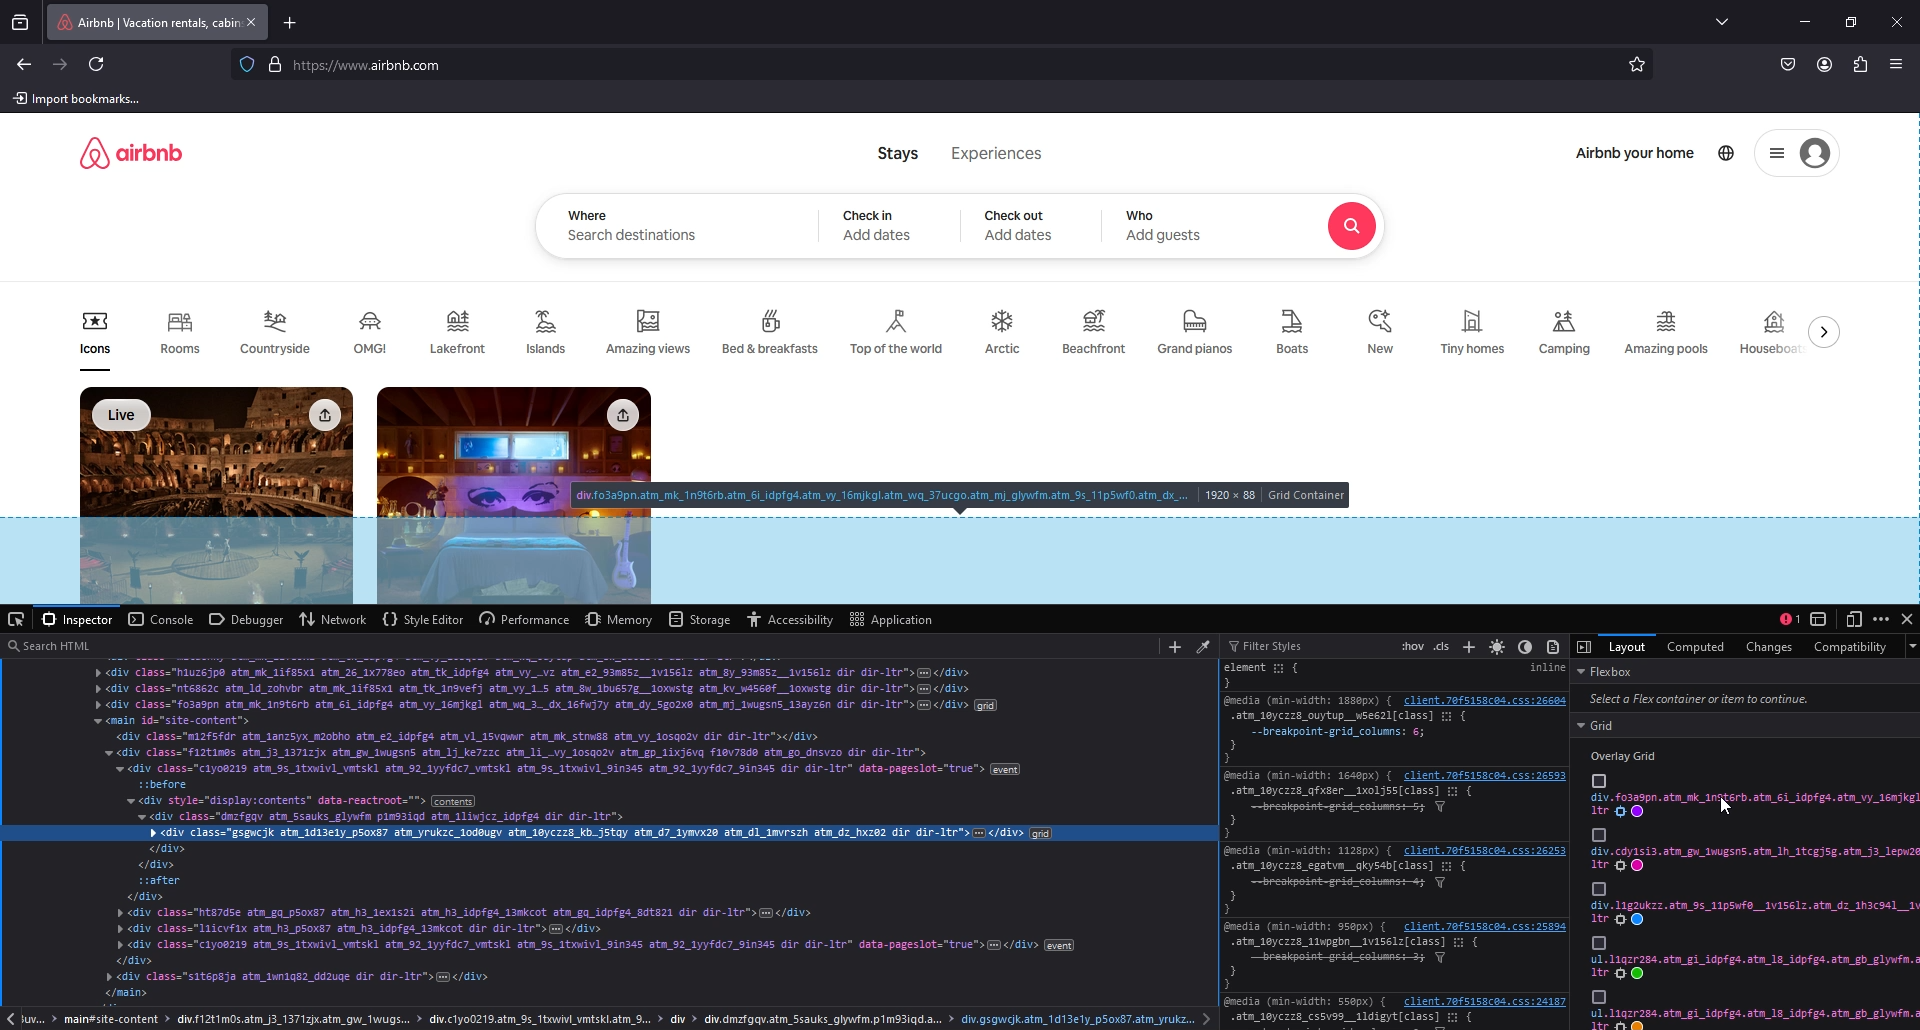  Describe the element at coordinates (791, 619) in the screenshot. I see `accessibility` at that location.